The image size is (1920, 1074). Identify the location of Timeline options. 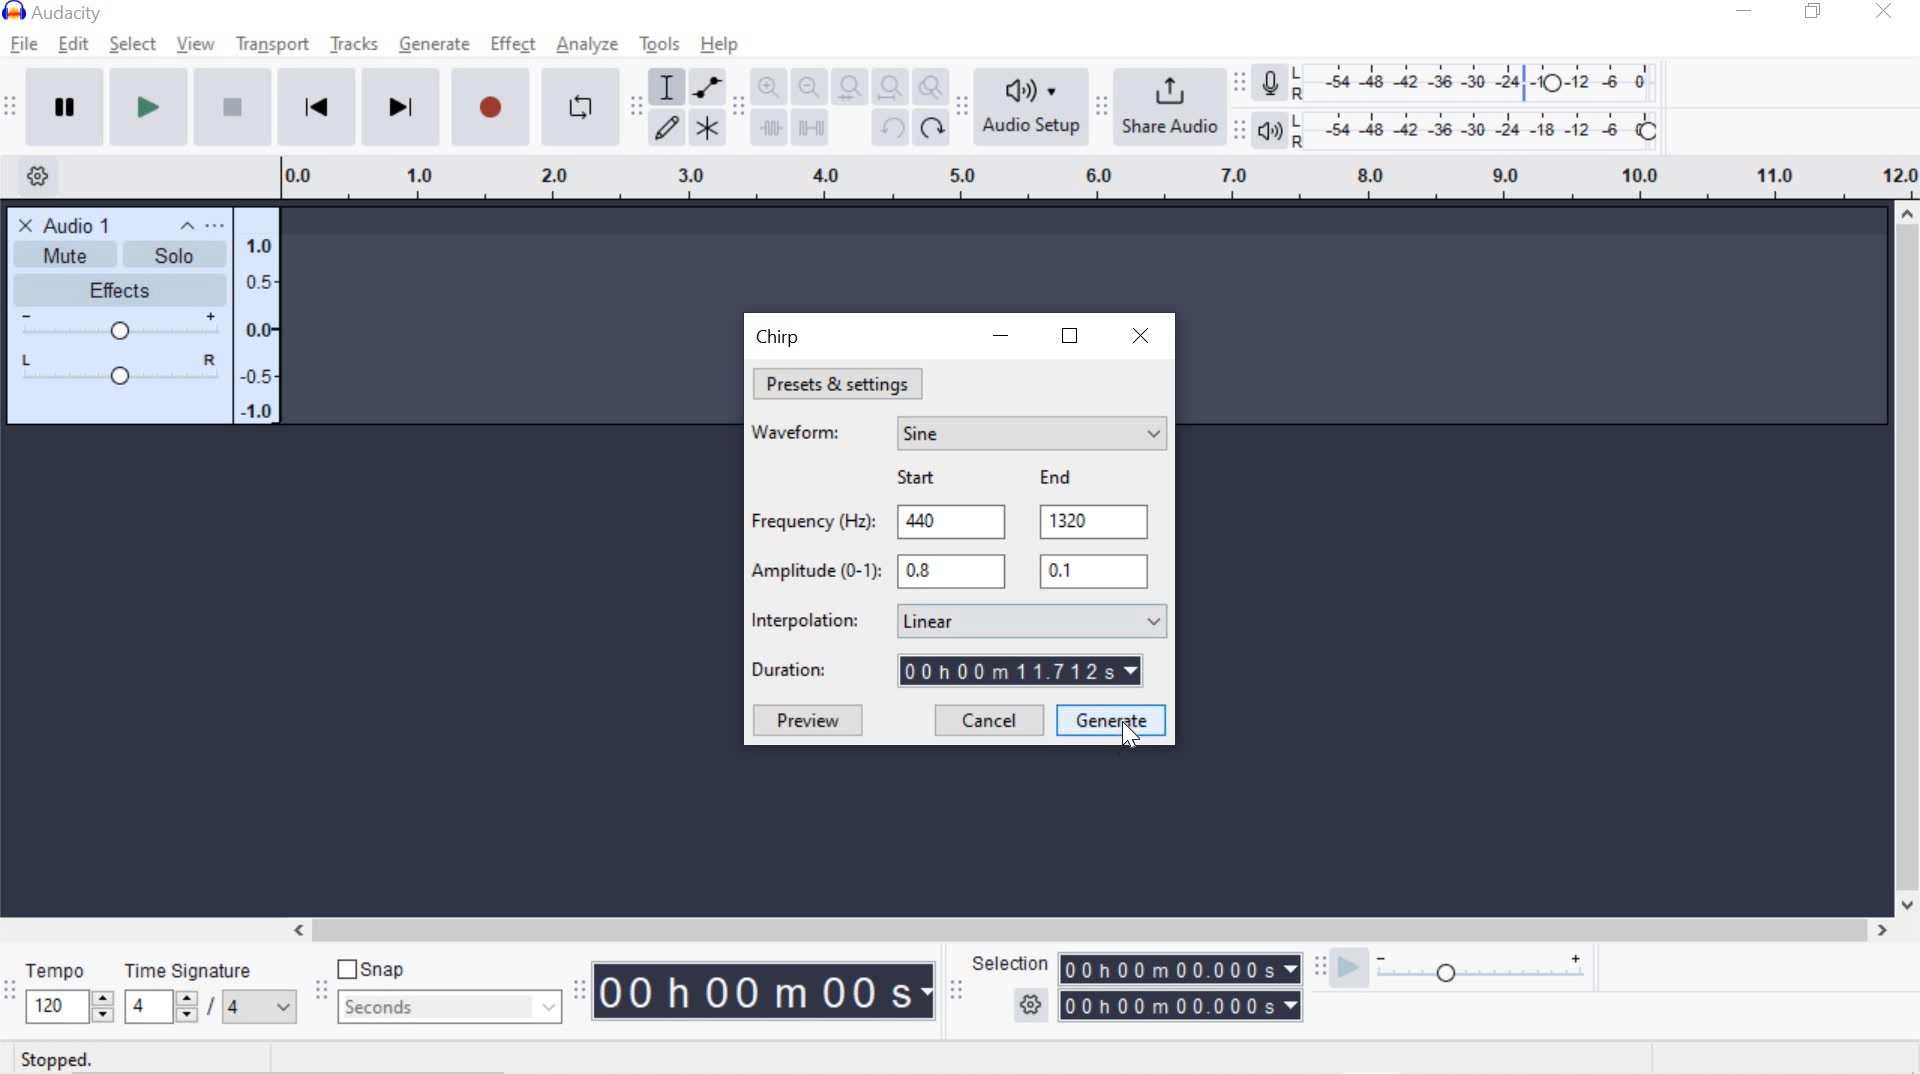
(37, 173).